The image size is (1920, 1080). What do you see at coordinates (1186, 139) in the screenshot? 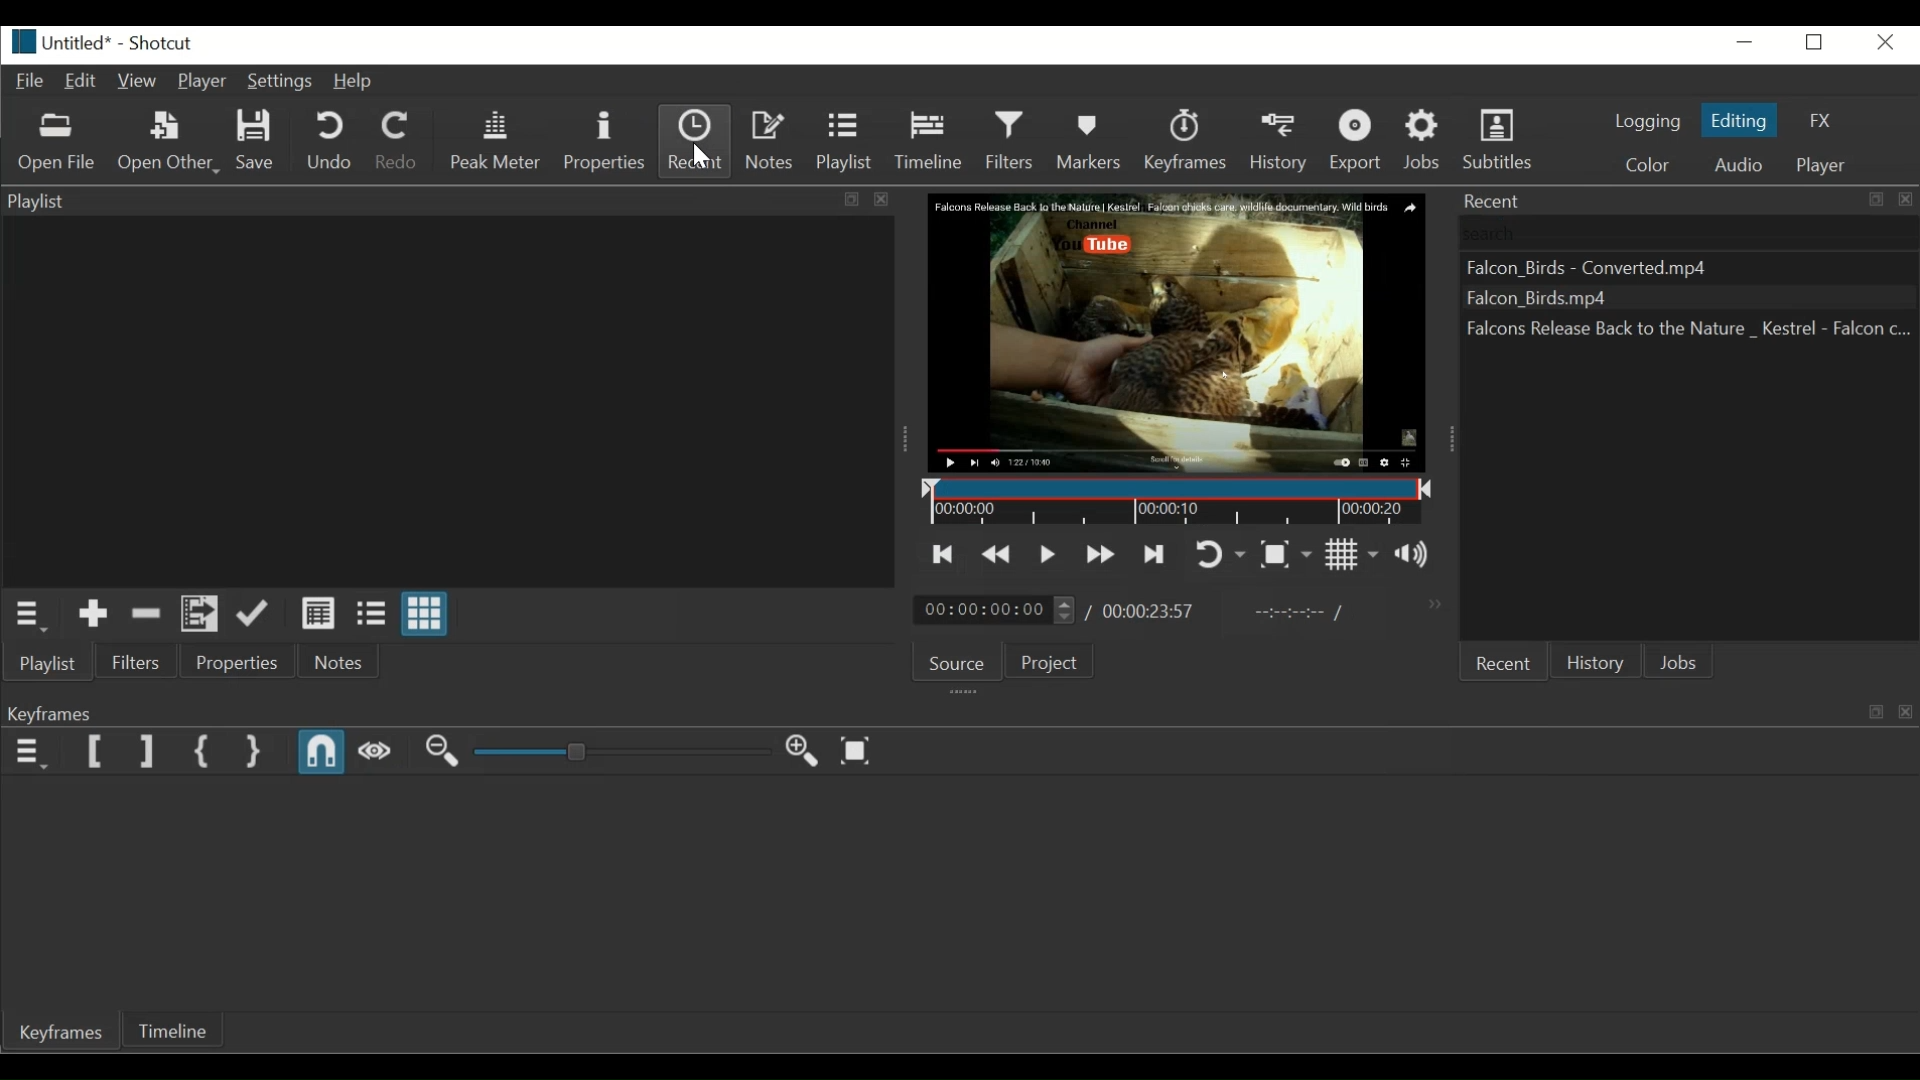
I see `Keyframes` at bounding box center [1186, 139].